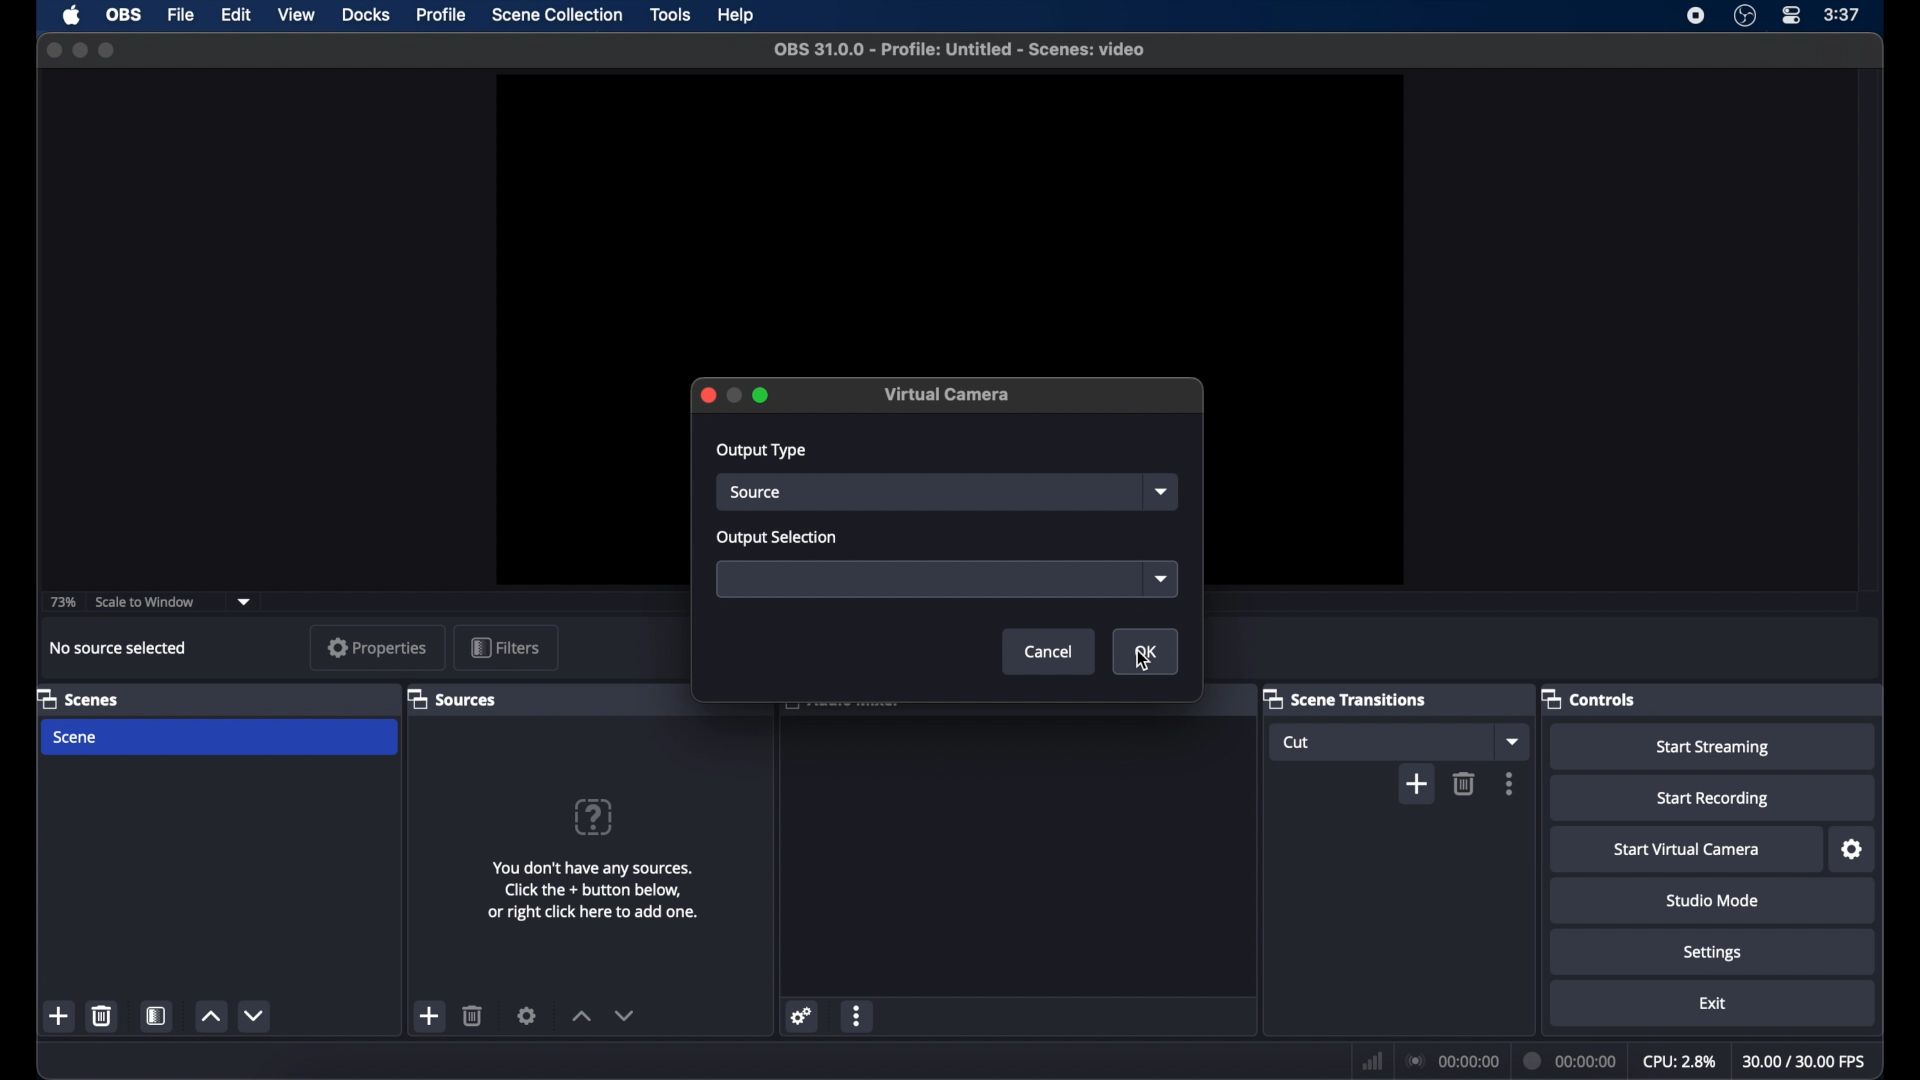 The image size is (1920, 1080). Describe the element at coordinates (1712, 799) in the screenshot. I see `start recording` at that location.